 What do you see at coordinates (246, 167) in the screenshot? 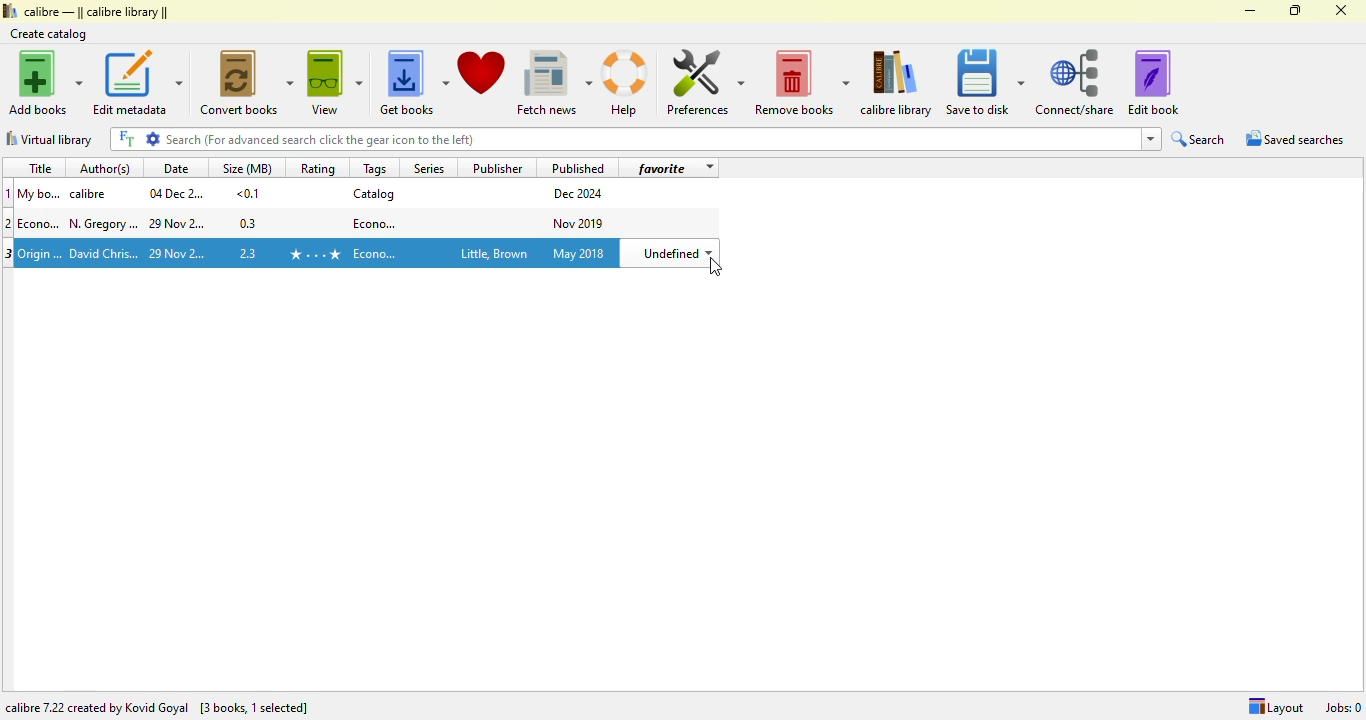
I see `size(MB)` at bounding box center [246, 167].